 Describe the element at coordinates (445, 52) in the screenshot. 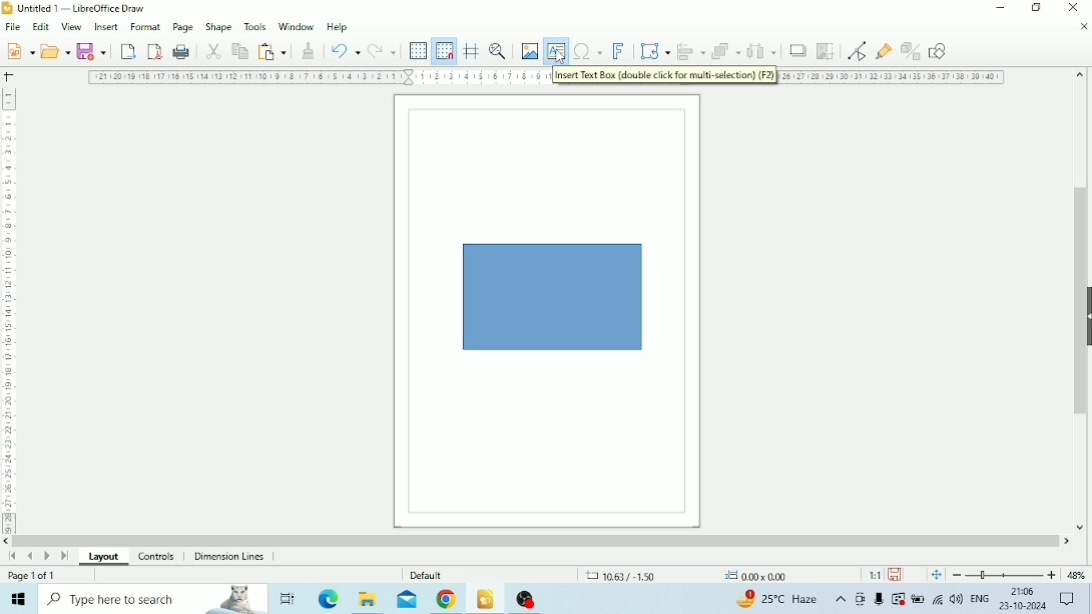

I see `Snap to Grid` at that location.